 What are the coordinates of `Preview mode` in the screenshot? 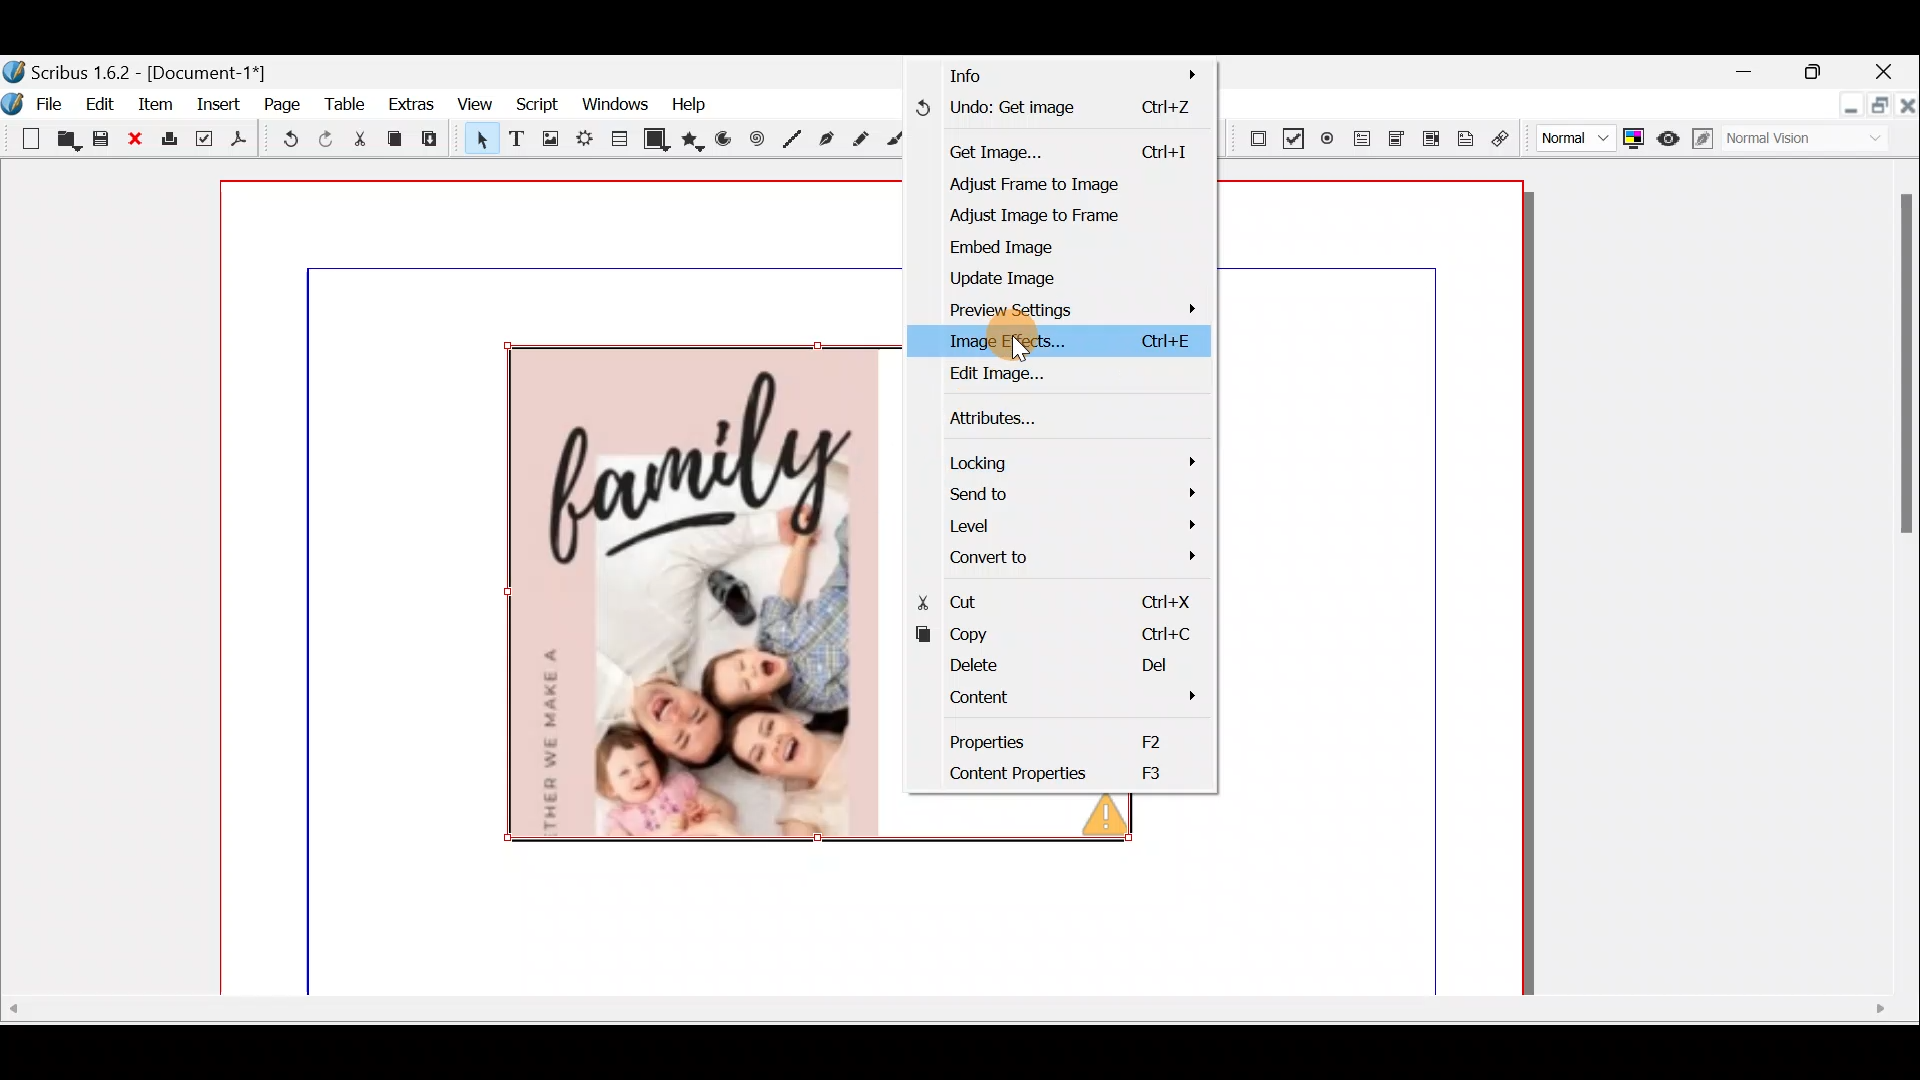 It's located at (1671, 136).